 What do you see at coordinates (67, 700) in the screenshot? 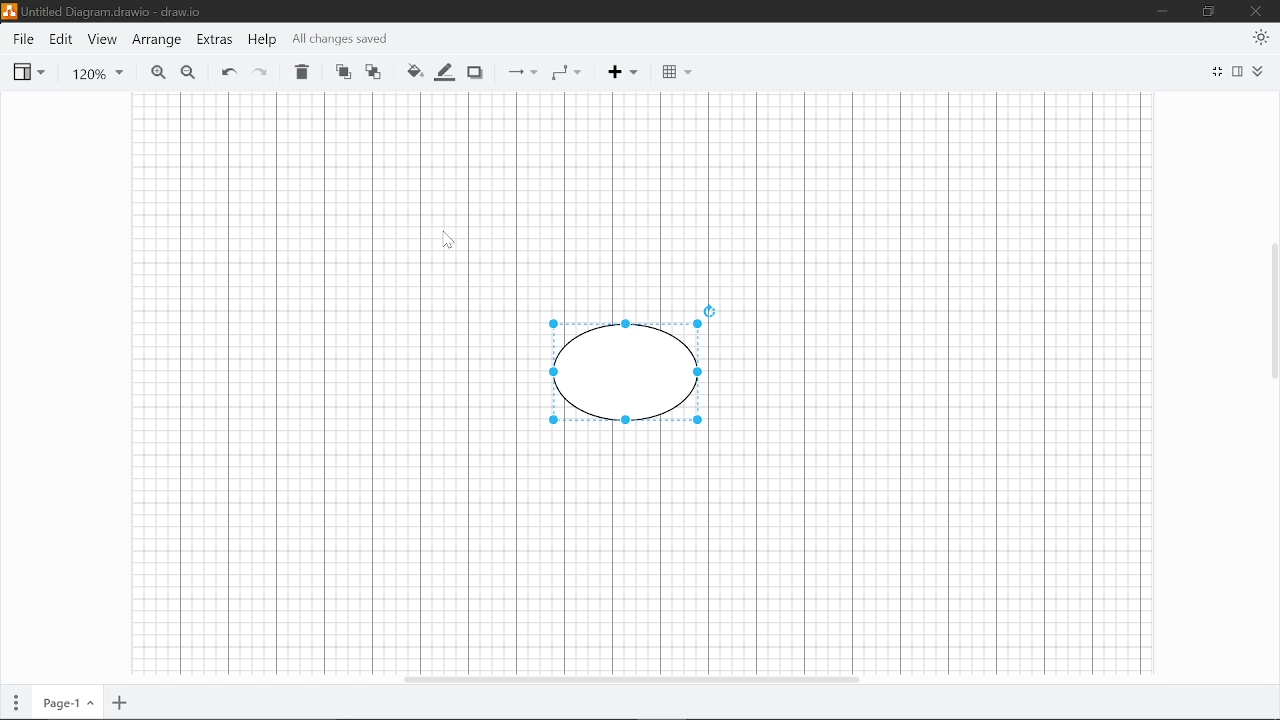
I see `Current page` at bounding box center [67, 700].